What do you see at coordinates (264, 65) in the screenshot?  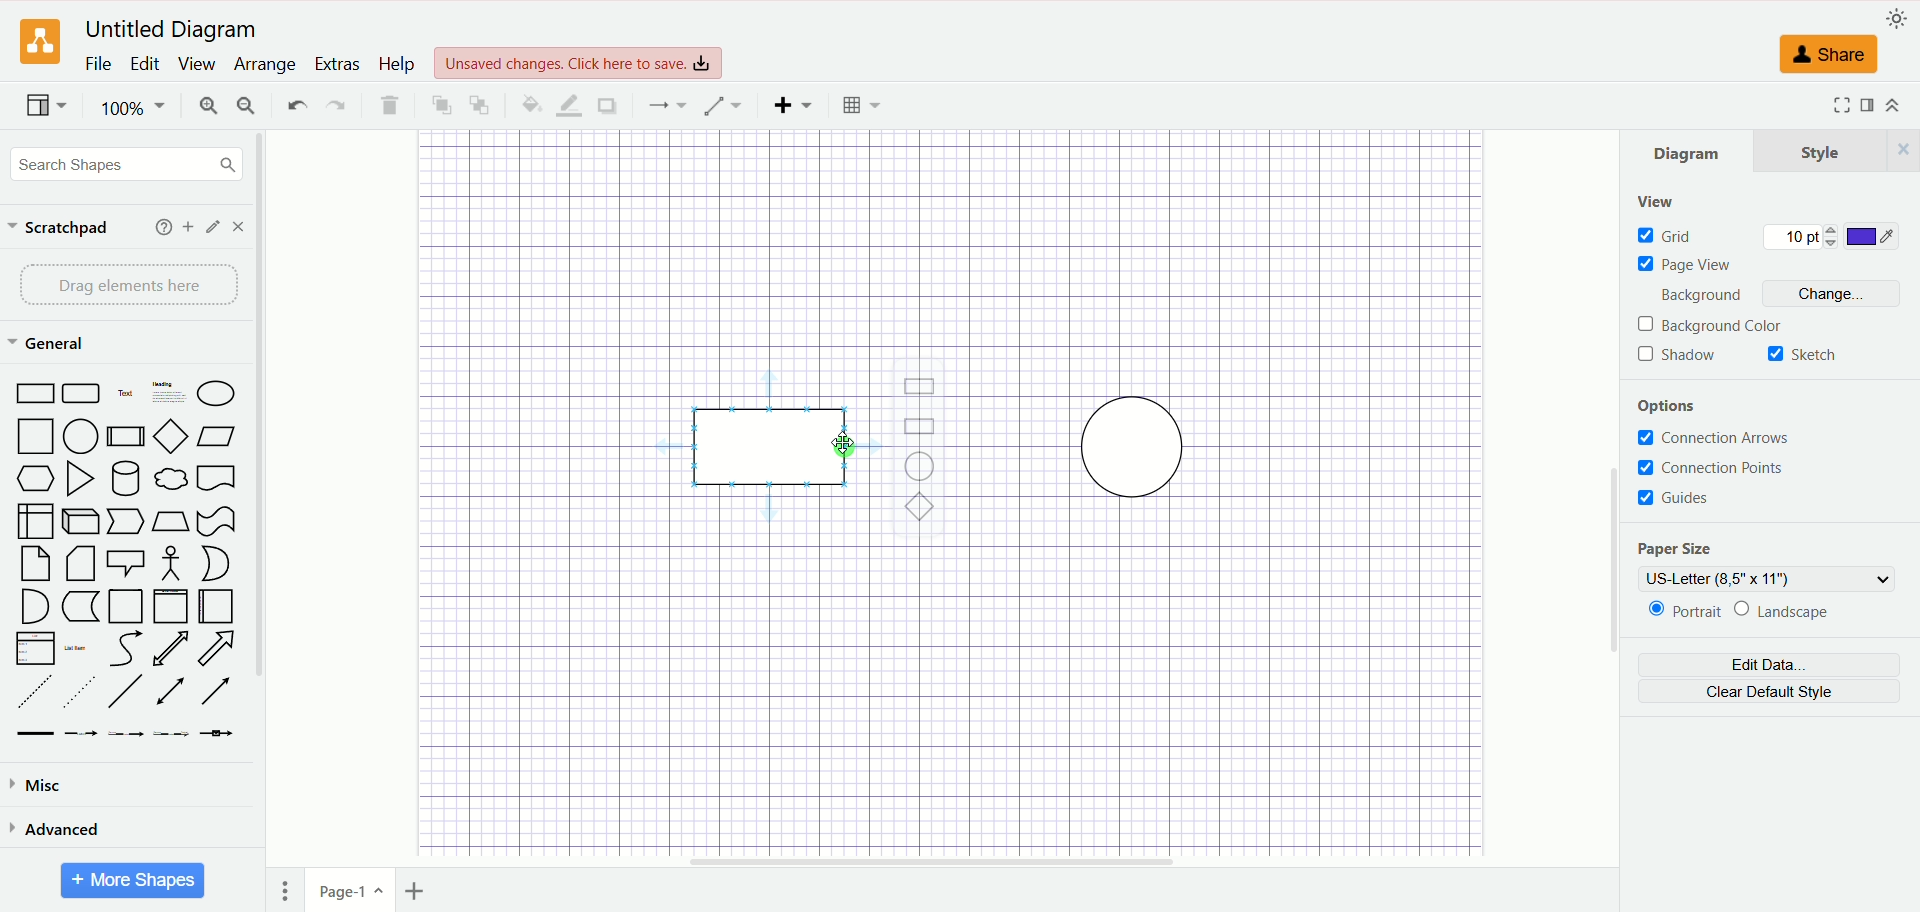 I see `arrange` at bounding box center [264, 65].